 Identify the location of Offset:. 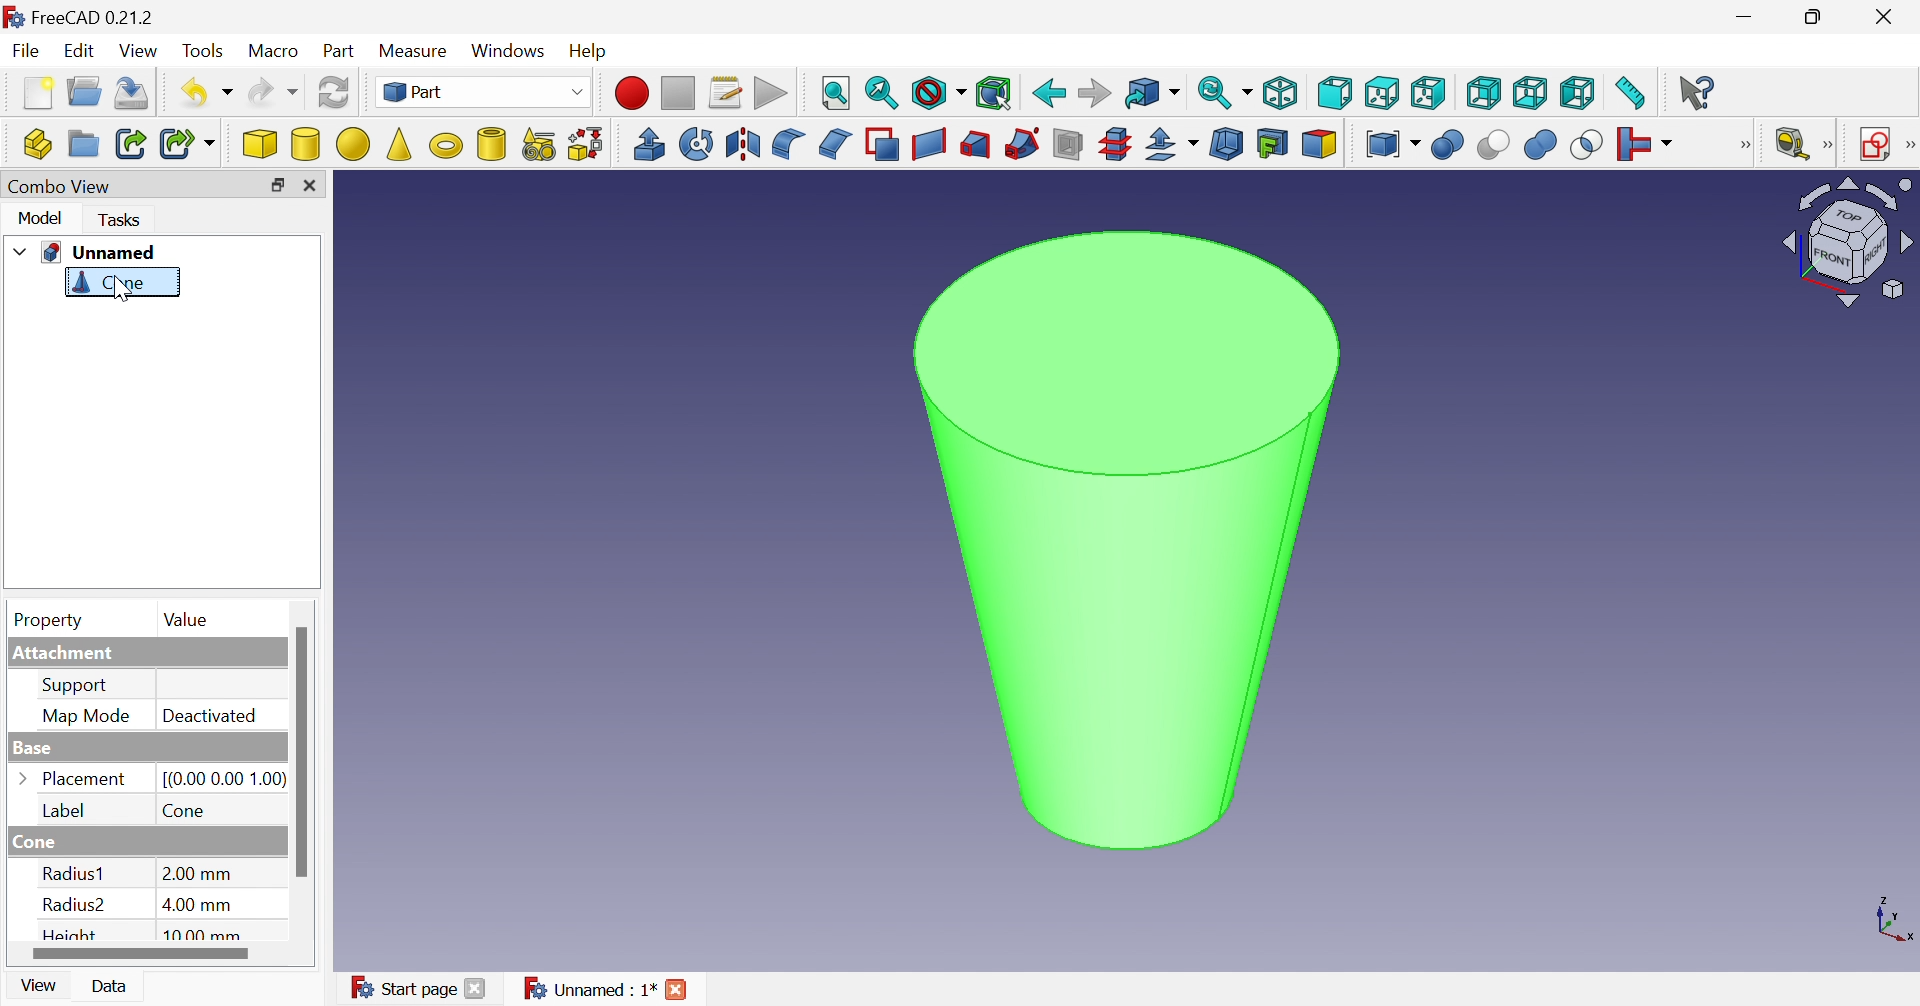
(1173, 145).